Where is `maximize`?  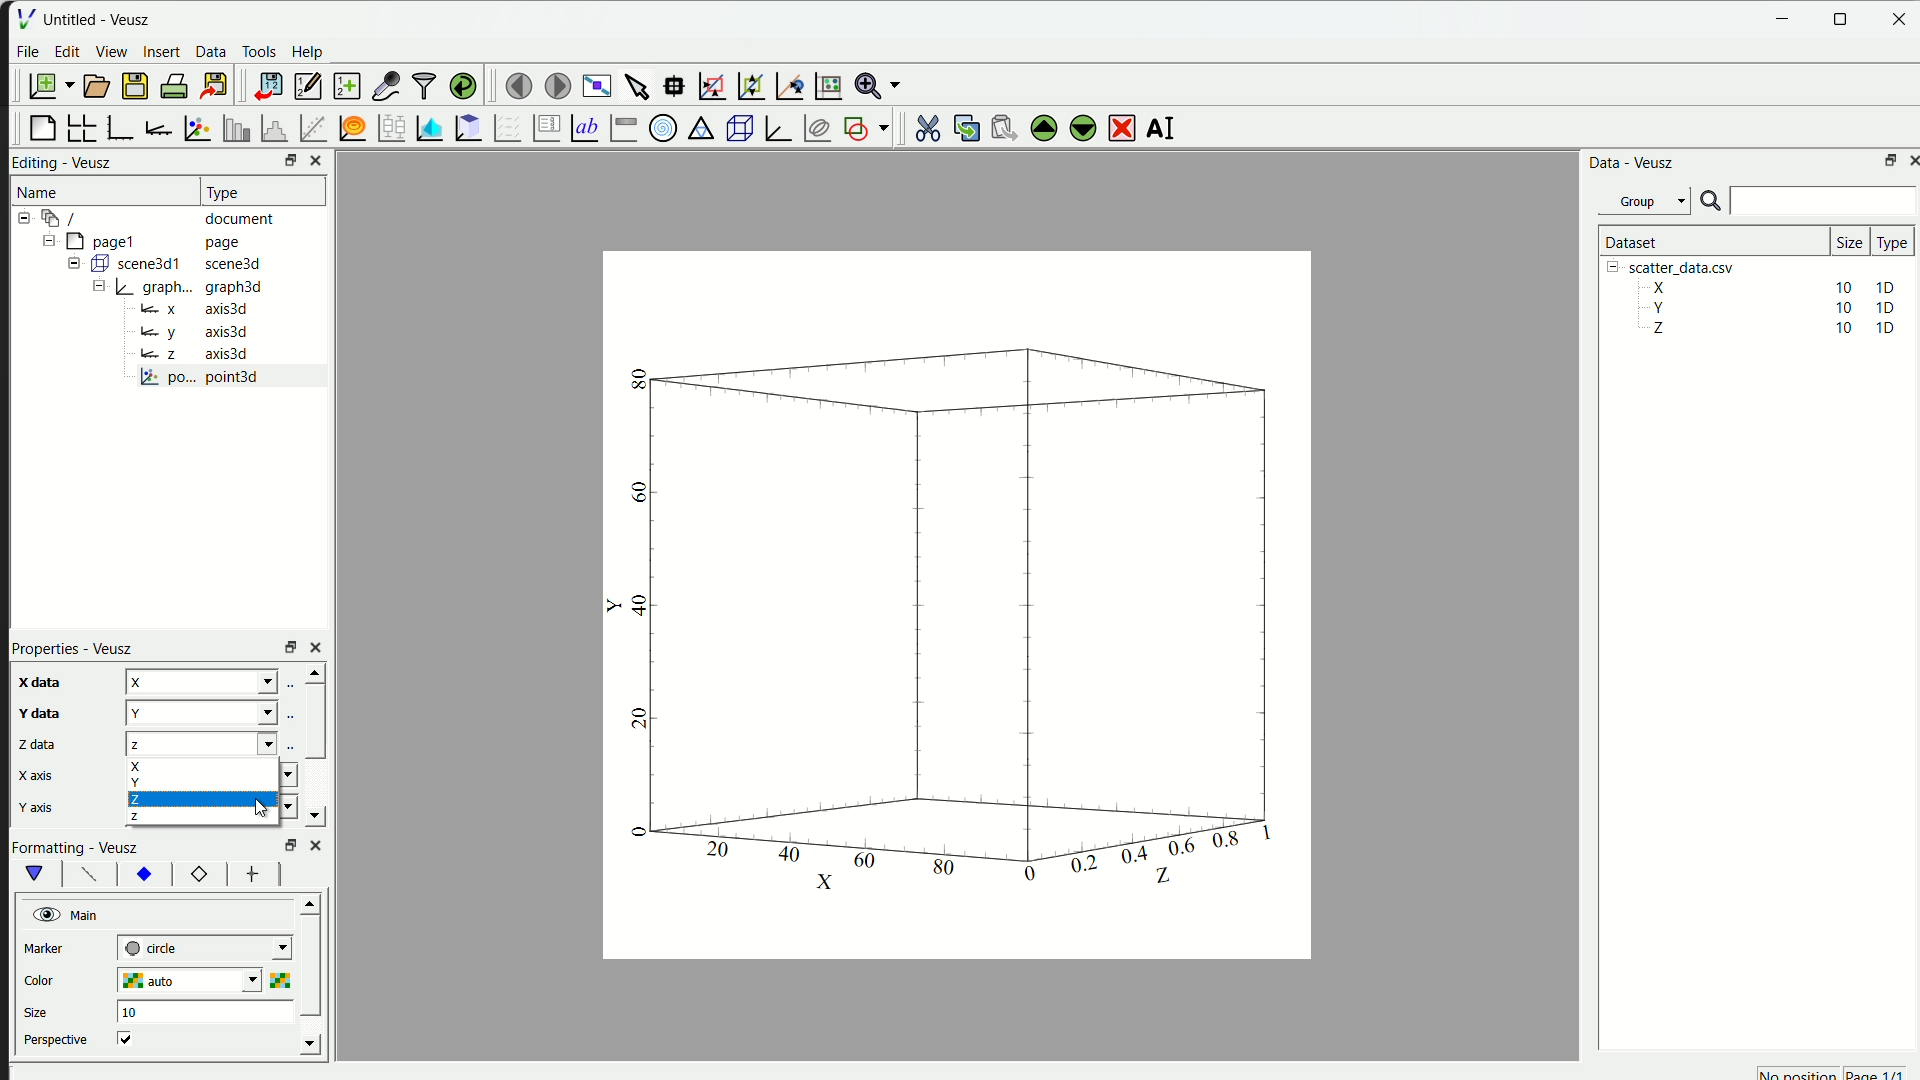 maximize is located at coordinates (1886, 158).